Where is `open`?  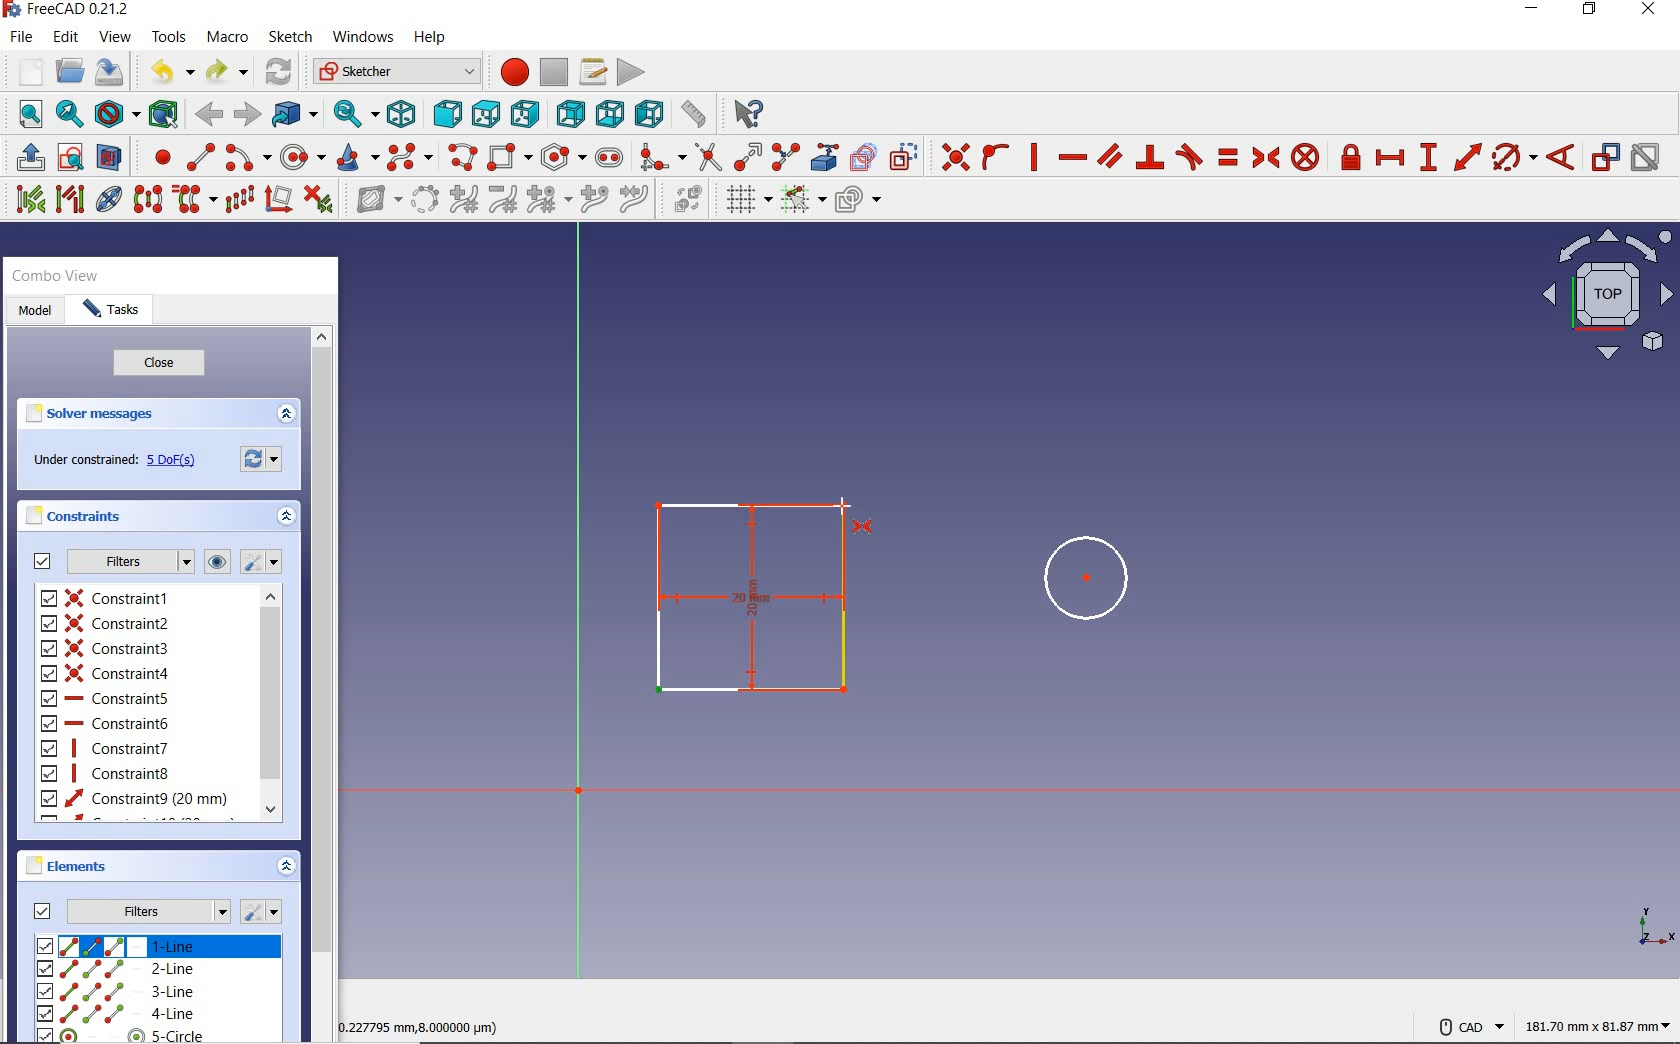
open is located at coordinates (70, 69).